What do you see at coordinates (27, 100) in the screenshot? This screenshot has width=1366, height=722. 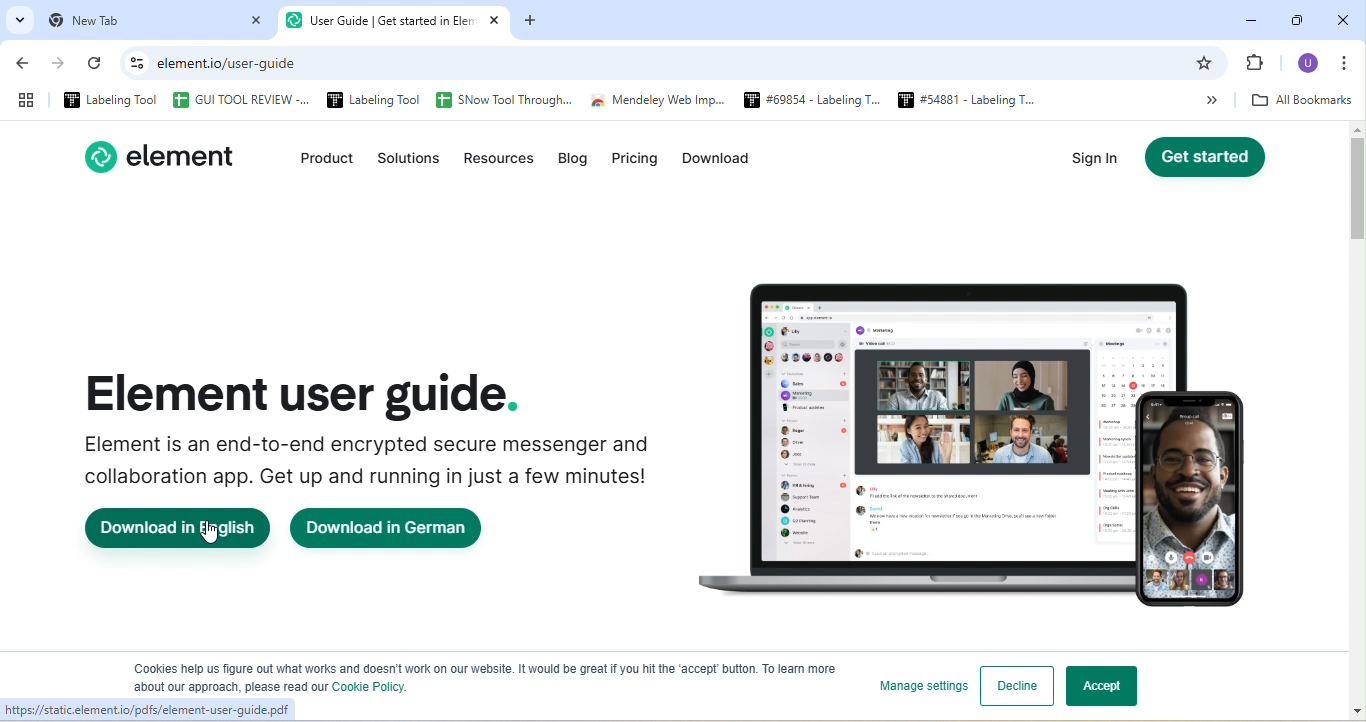 I see `tab group` at bounding box center [27, 100].